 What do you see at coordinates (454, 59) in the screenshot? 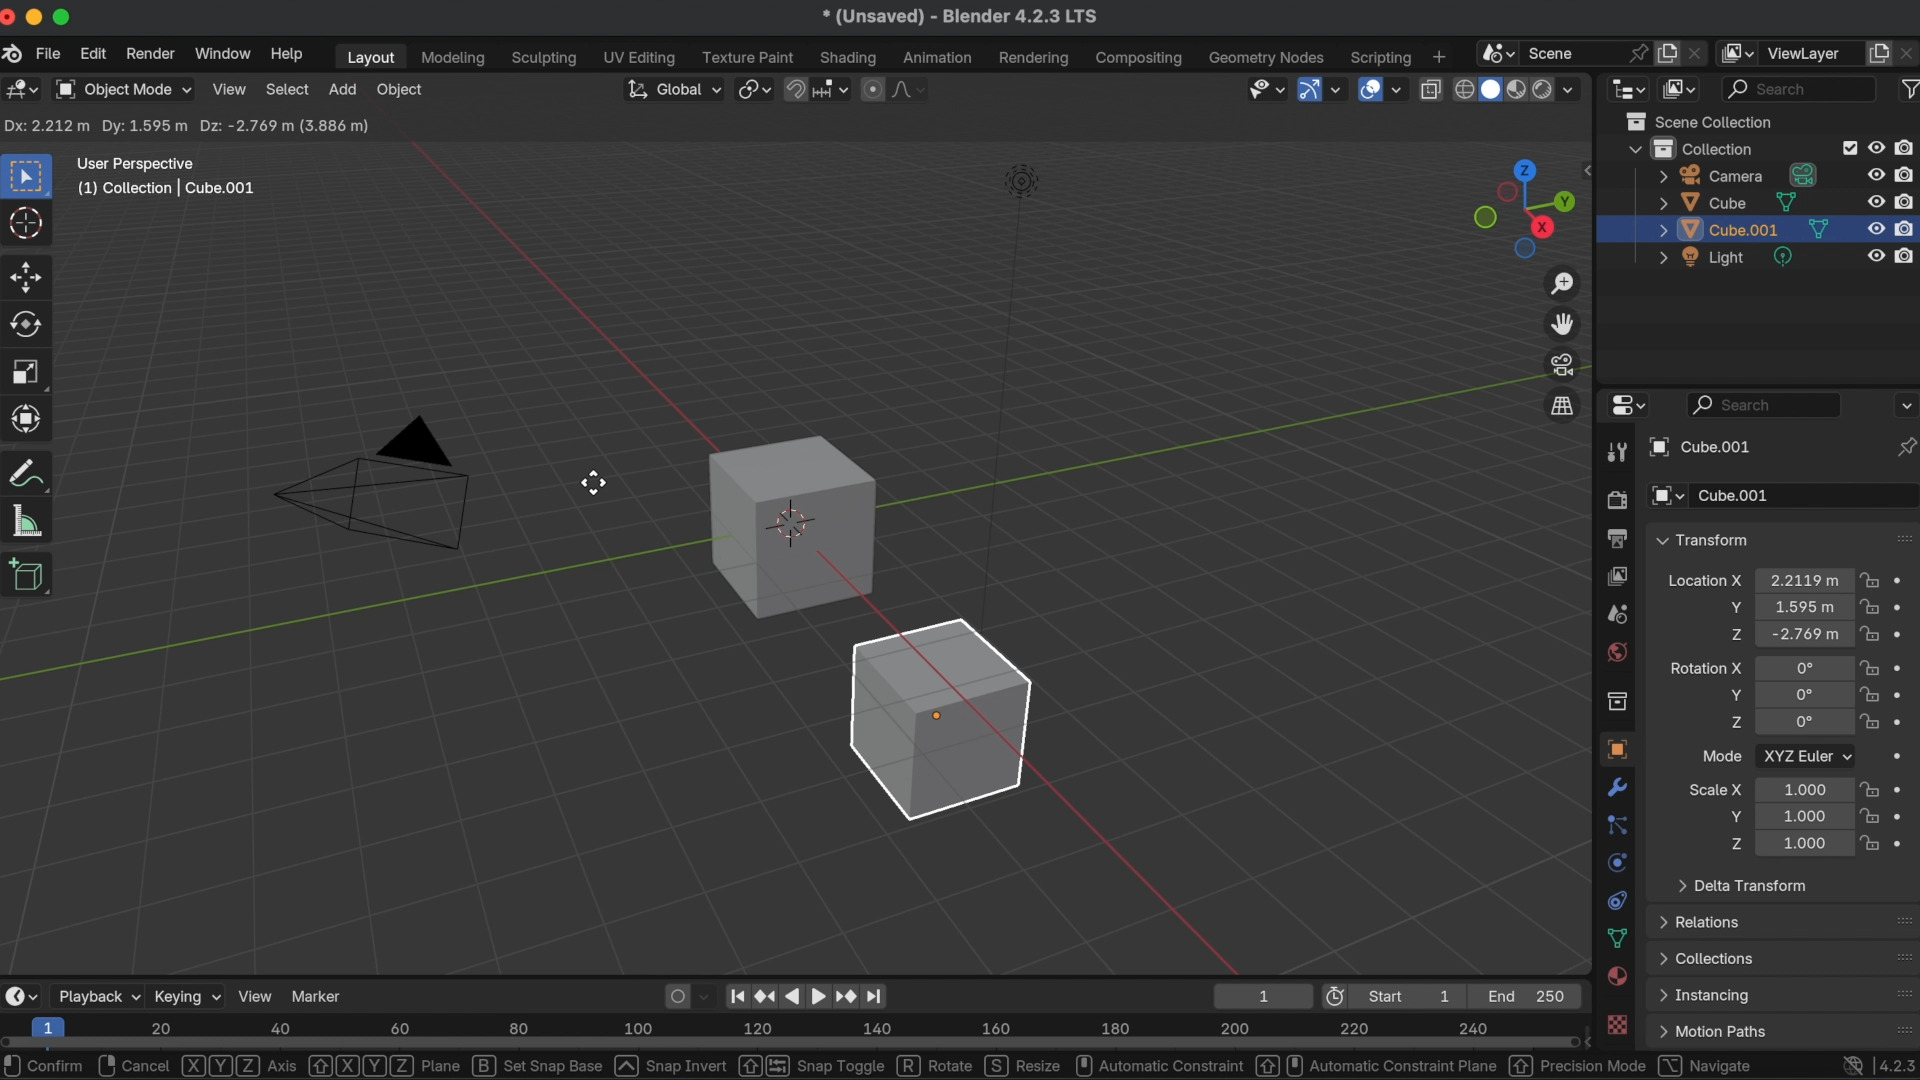
I see `modelling` at bounding box center [454, 59].